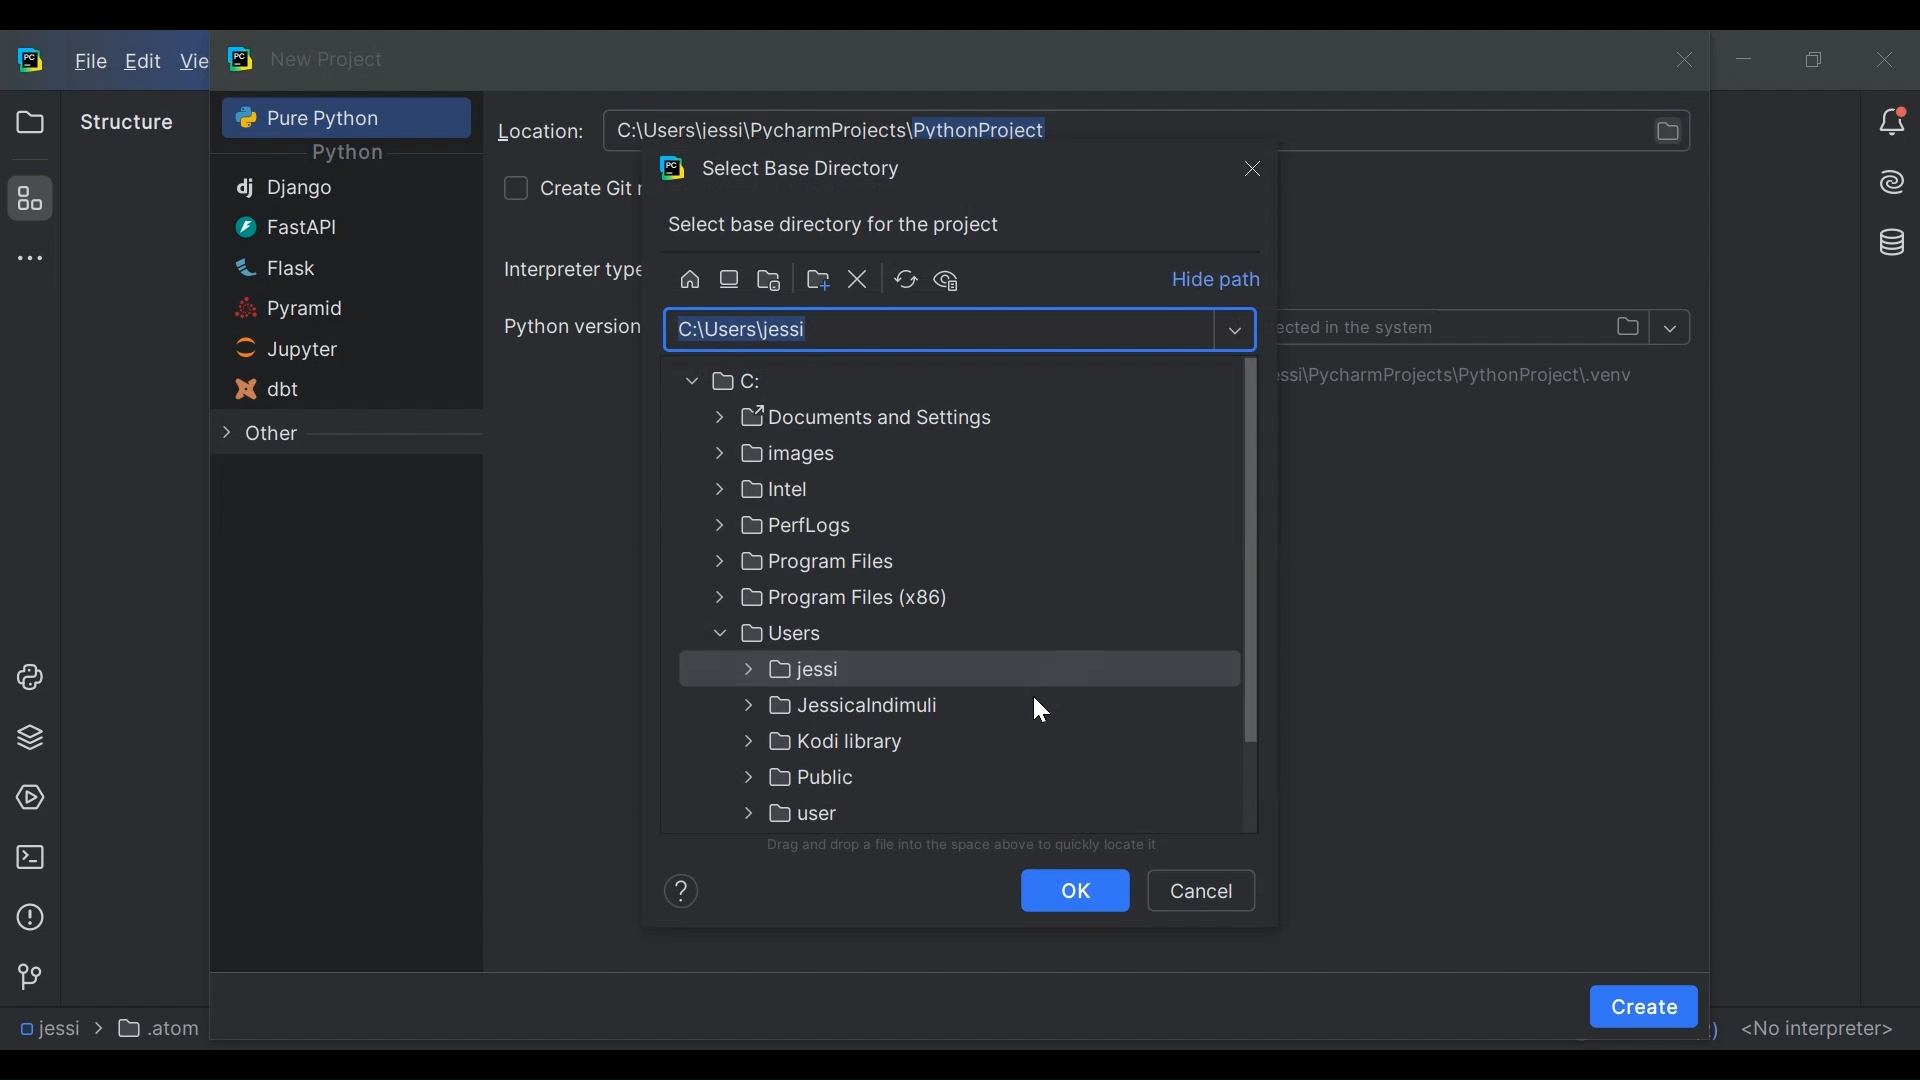 Image resolution: width=1920 pixels, height=1080 pixels. Describe the element at coordinates (1892, 123) in the screenshot. I see `Notiication` at that location.